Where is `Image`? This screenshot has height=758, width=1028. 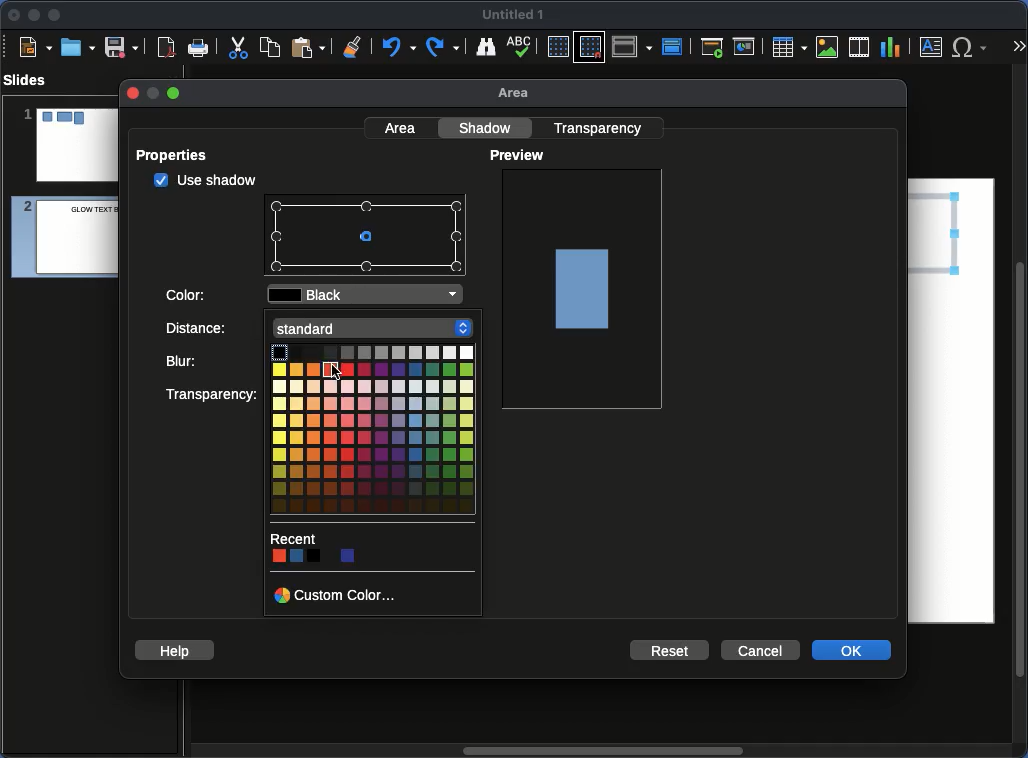
Image is located at coordinates (584, 287).